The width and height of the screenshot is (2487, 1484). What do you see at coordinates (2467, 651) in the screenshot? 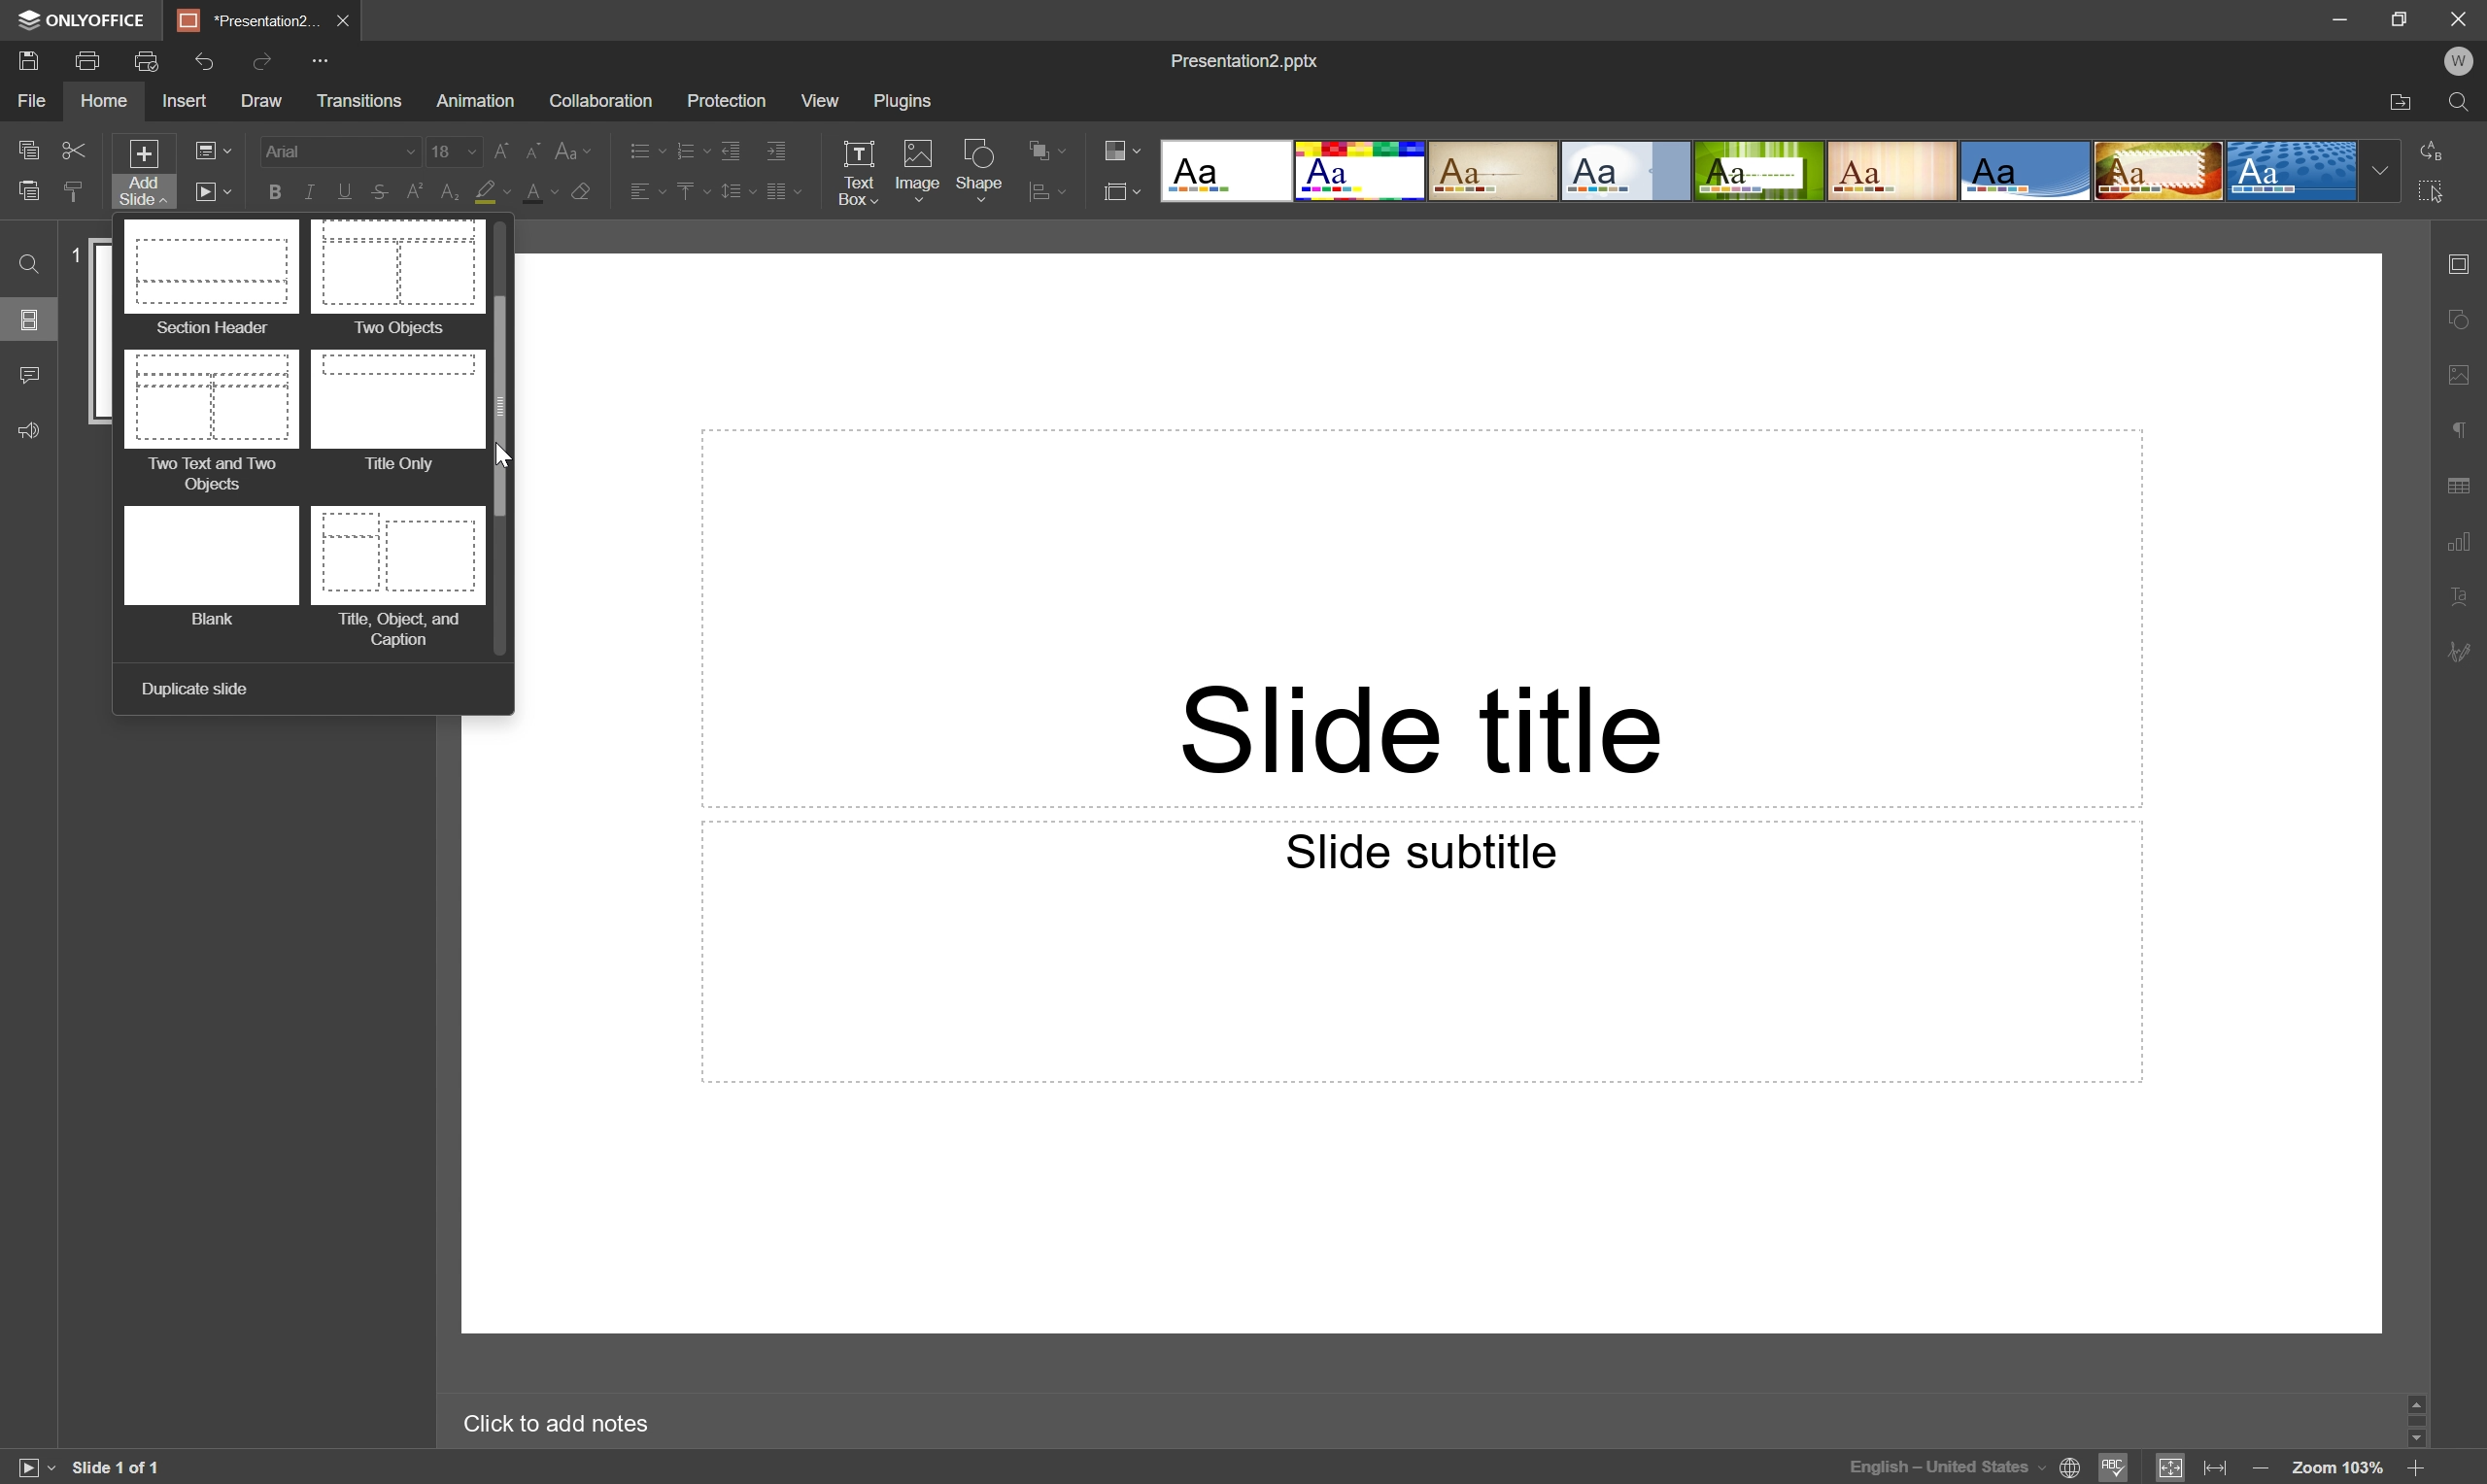
I see `Signature settings` at bounding box center [2467, 651].